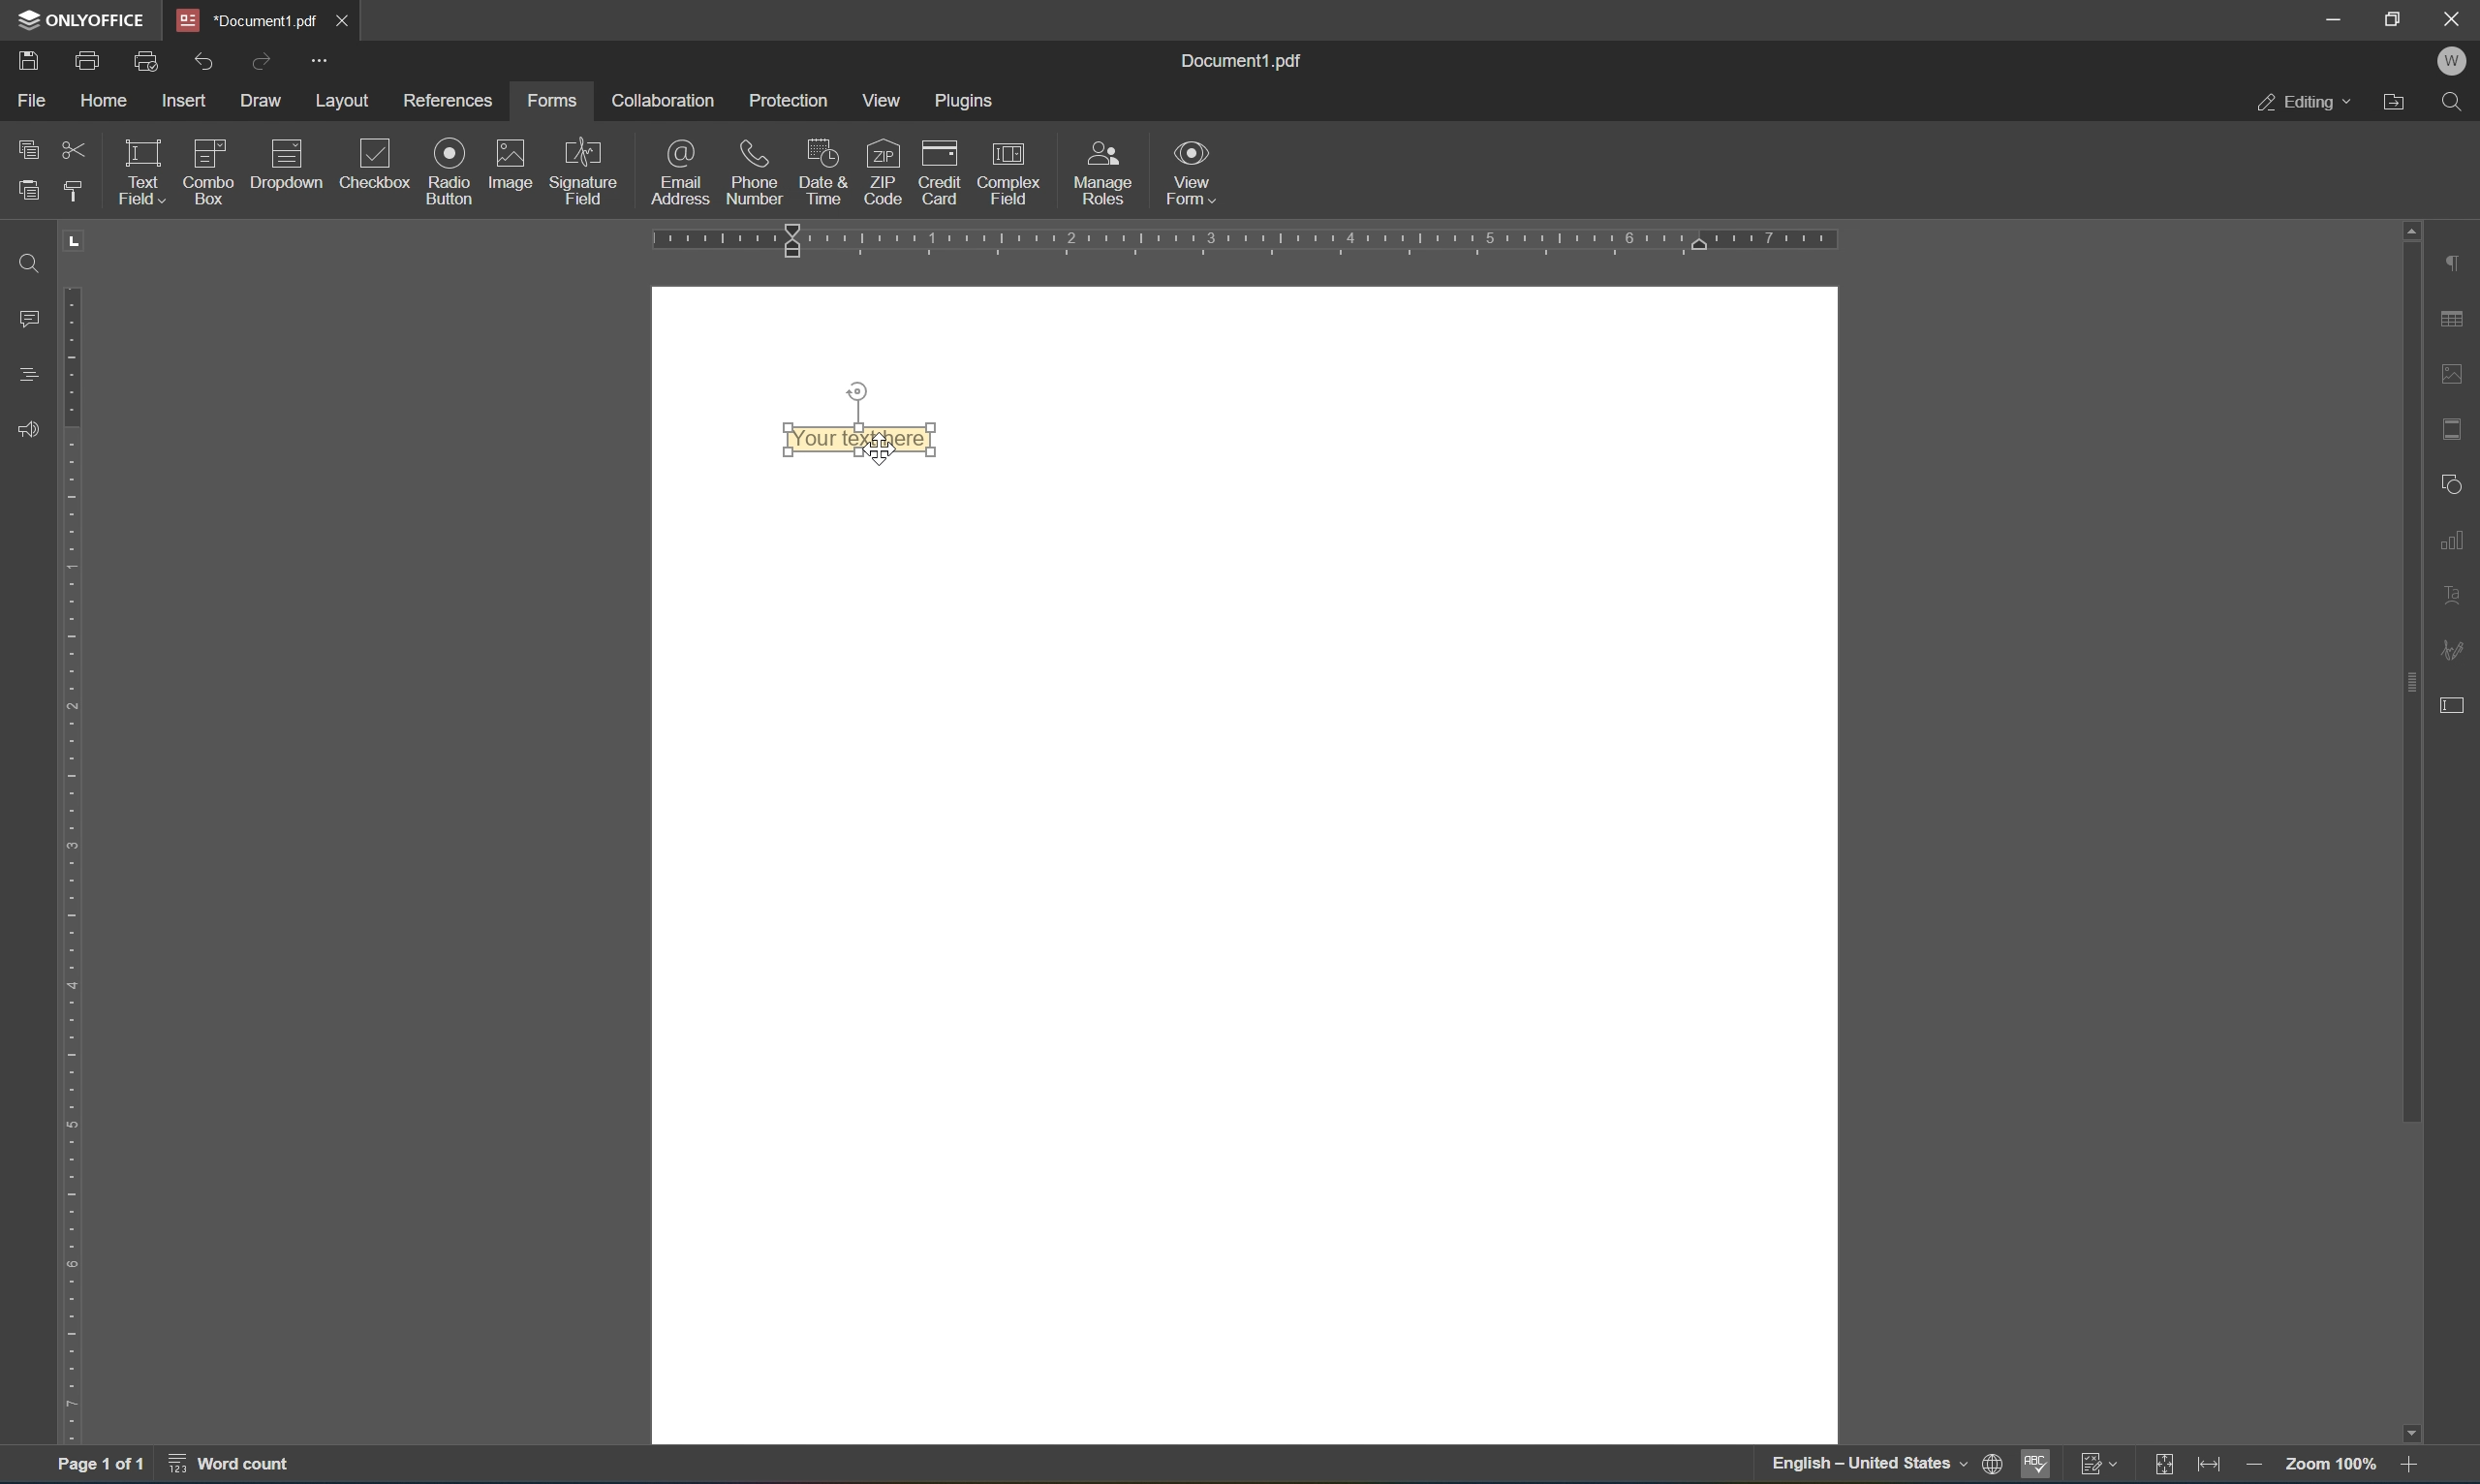  I want to click on comments, so click(23, 321).